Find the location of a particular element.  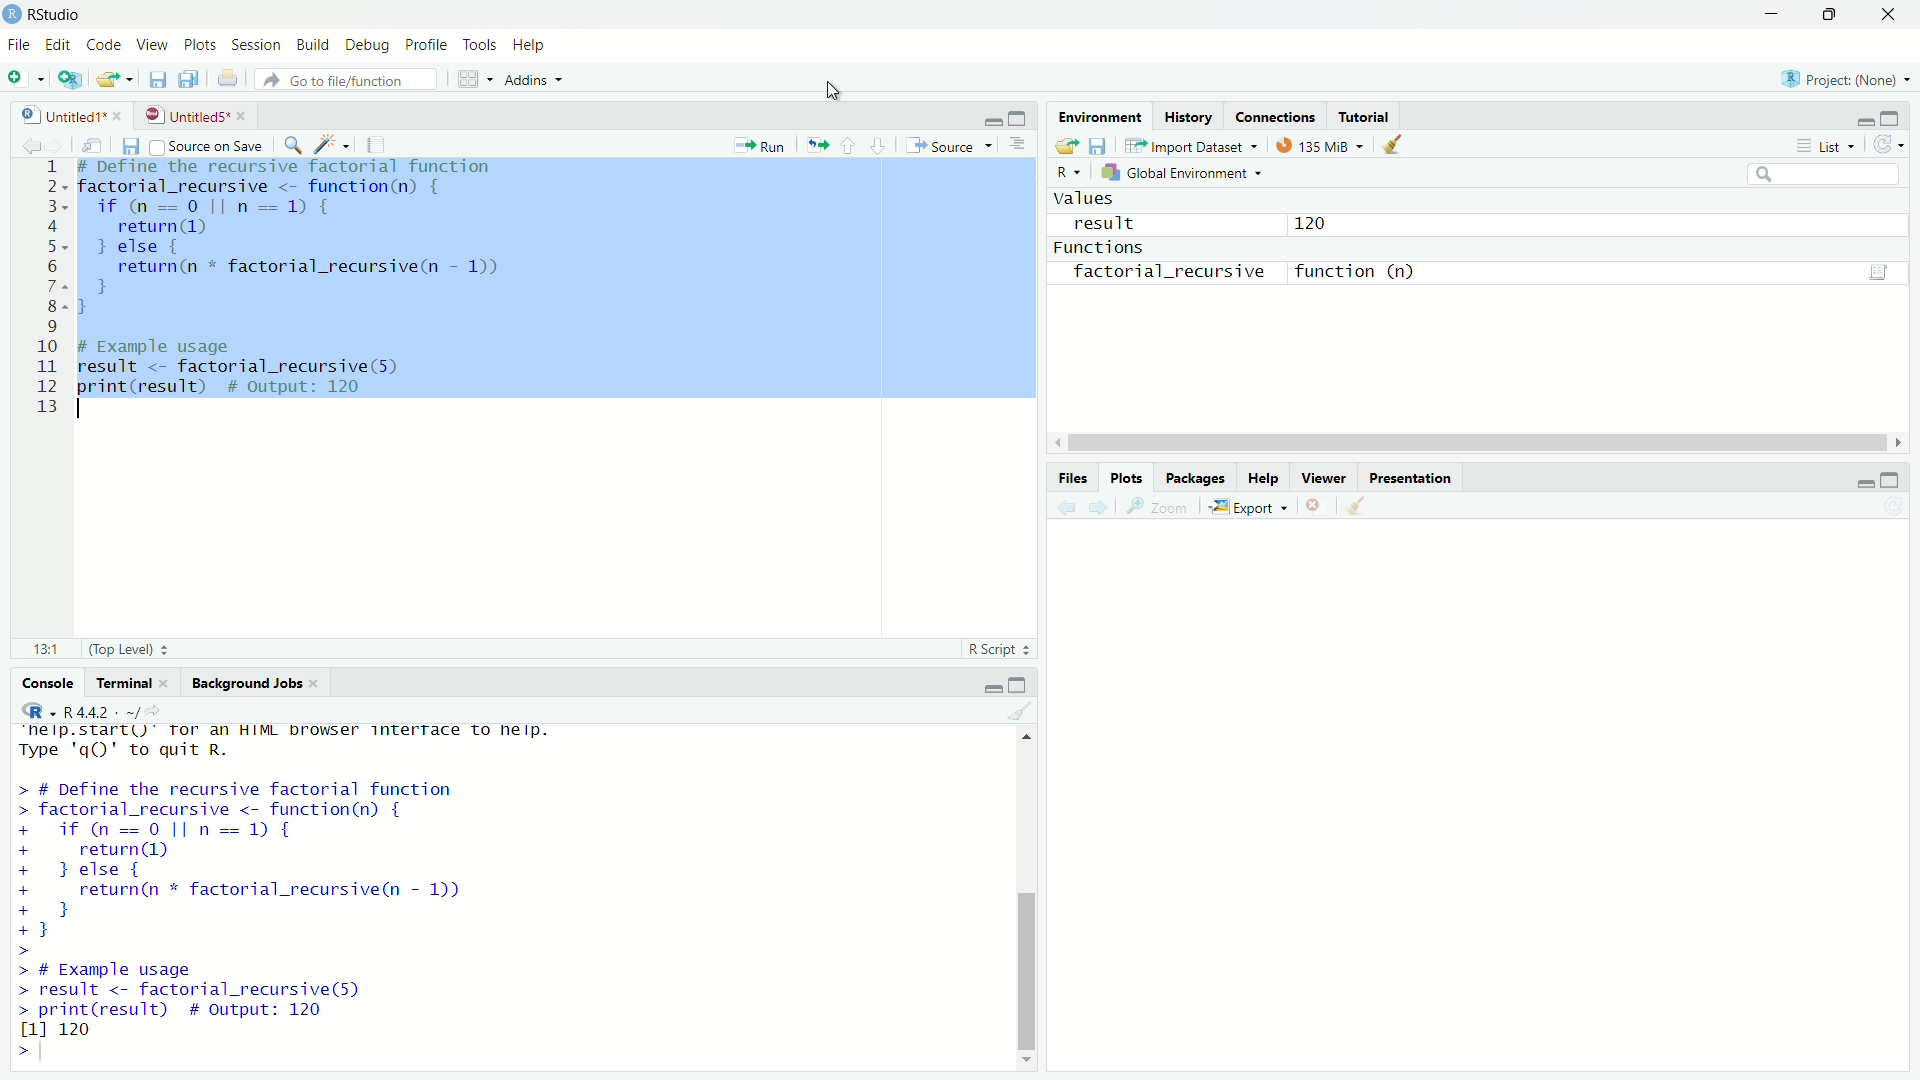

13:1 is located at coordinates (47, 646).